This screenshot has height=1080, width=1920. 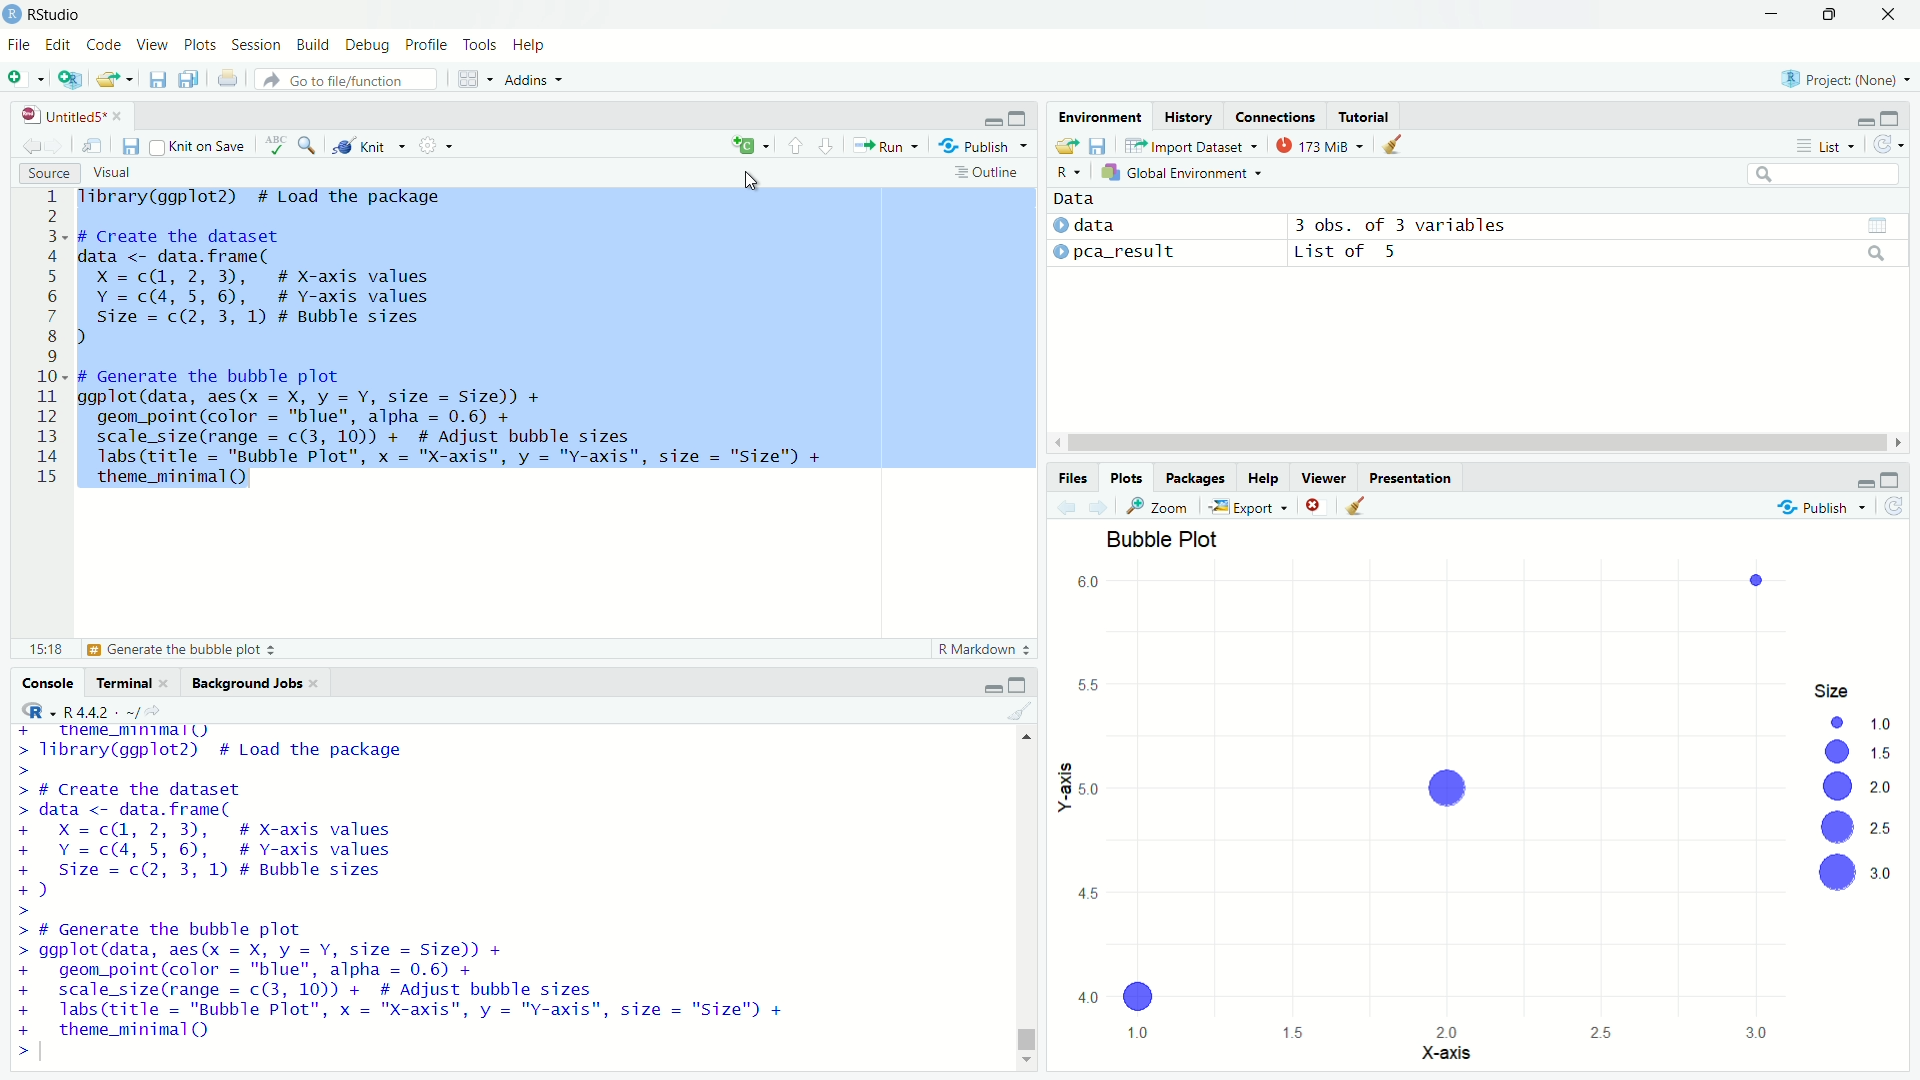 What do you see at coordinates (1018, 684) in the screenshot?
I see `maximize` at bounding box center [1018, 684].